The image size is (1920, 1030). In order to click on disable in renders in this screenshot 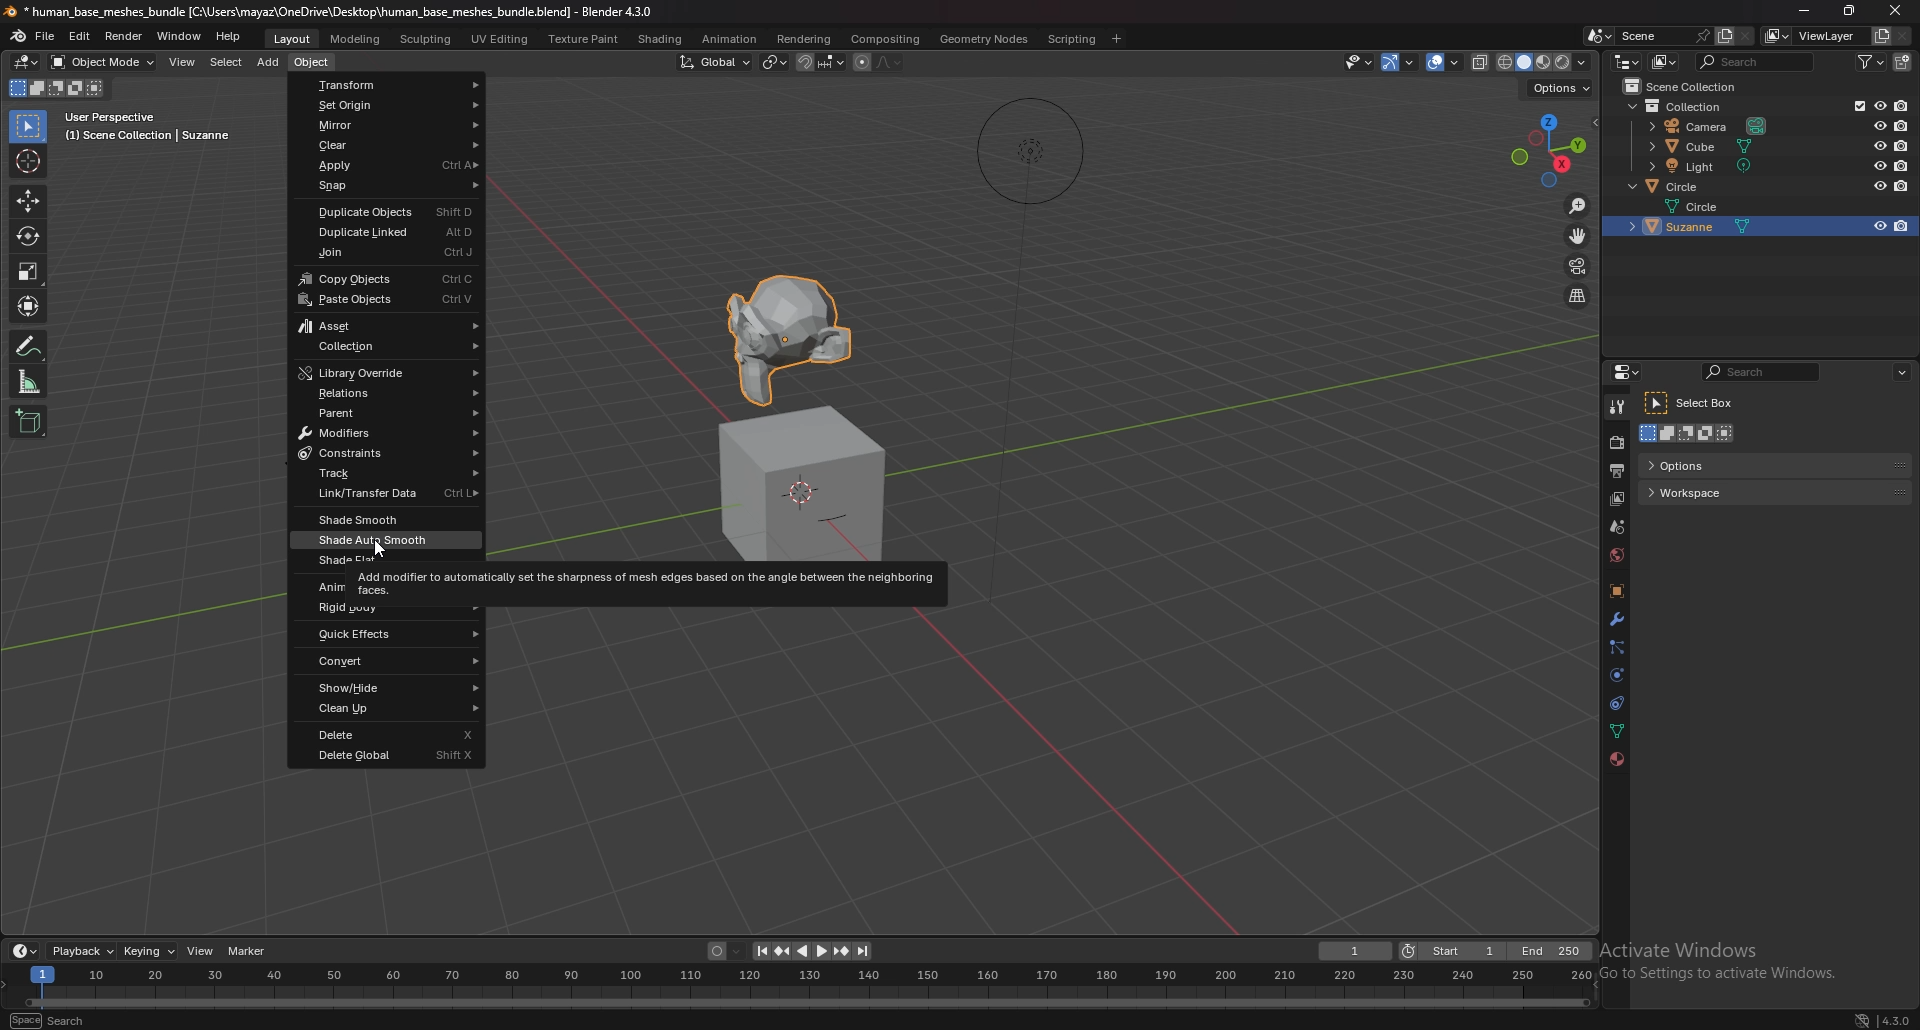, I will do `click(1901, 227)`.